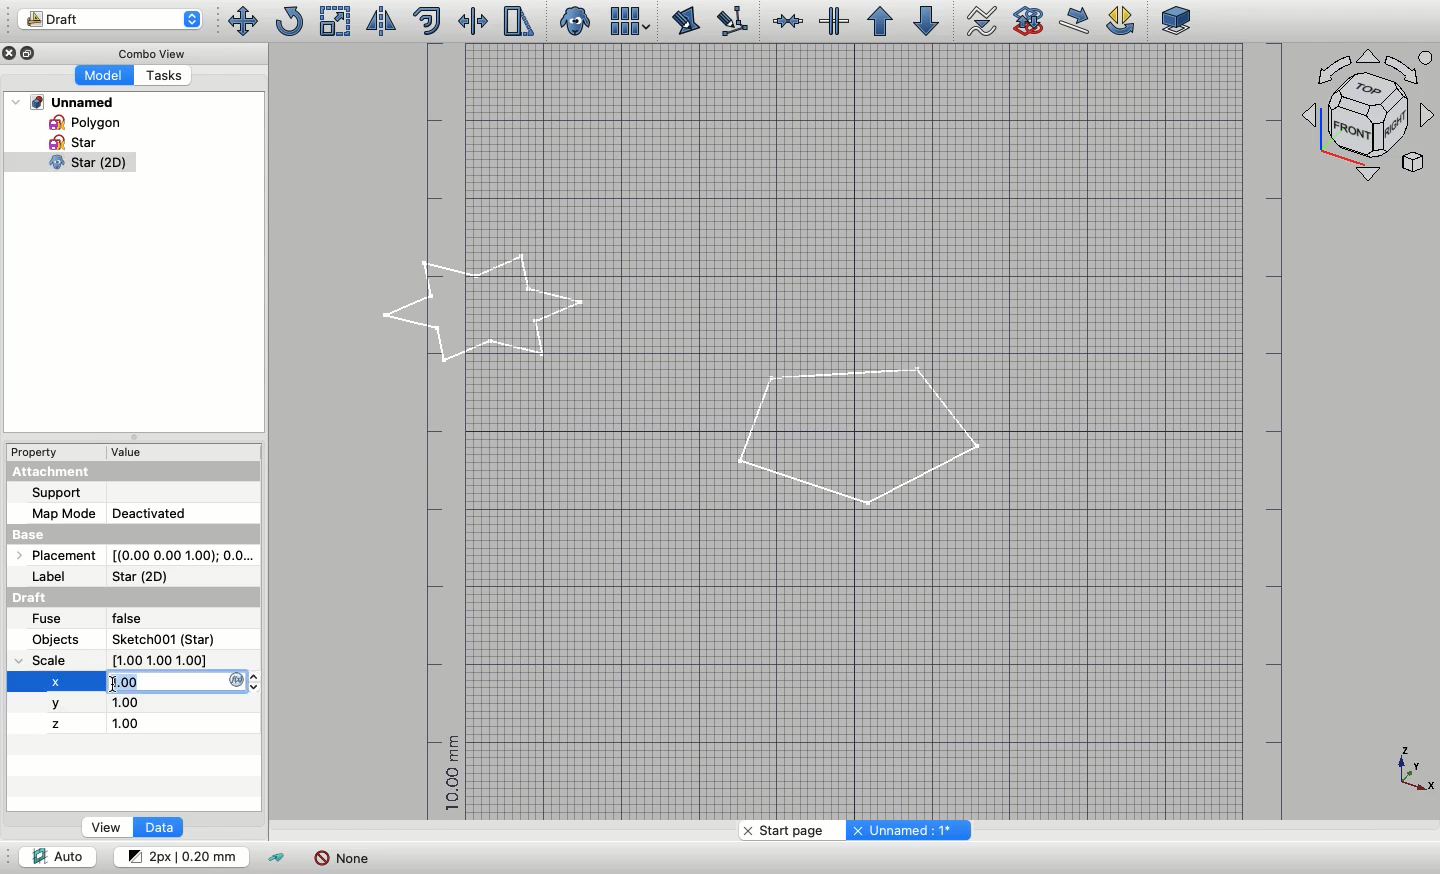 The height and width of the screenshot is (874, 1440). Describe the element at coordinates (142, 703) in the screenshot. I see `1` at that location.